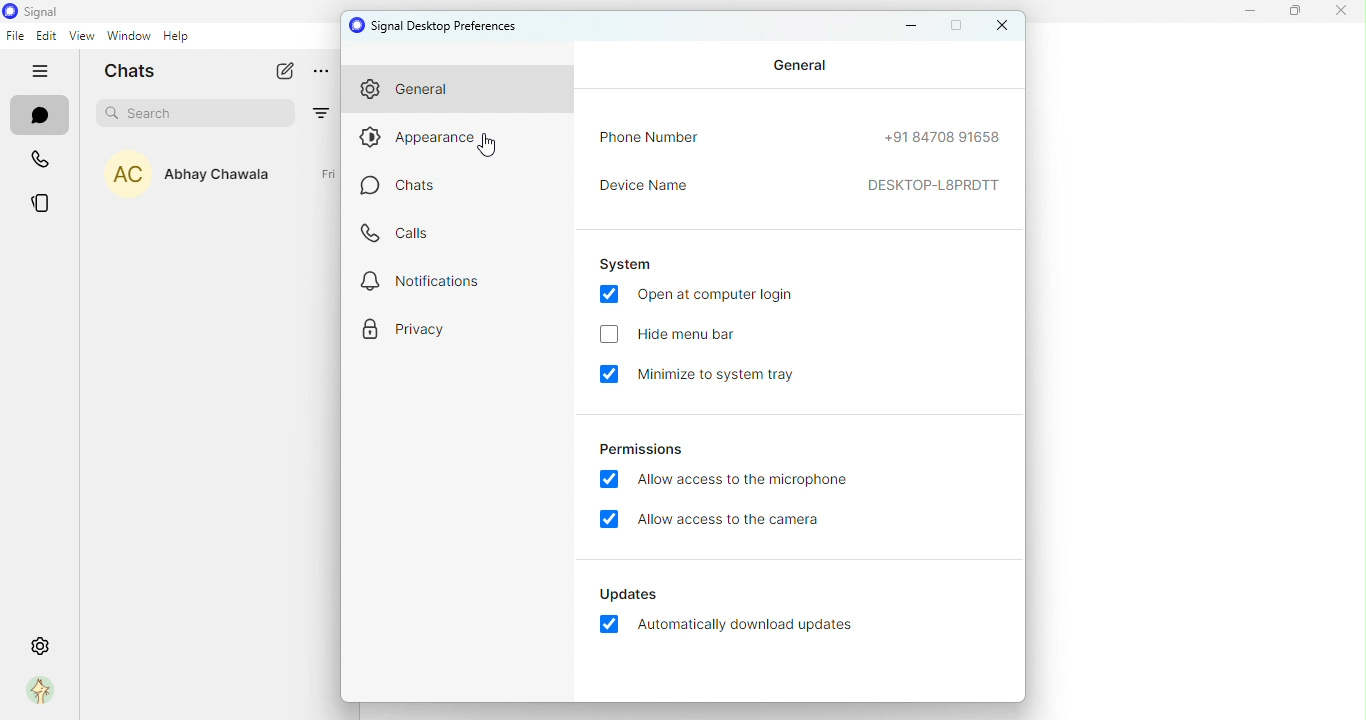  What do you see at coordinates (1299, 14) in the screenshot?
I see `maximixe` at bounding box center [1299, 14].